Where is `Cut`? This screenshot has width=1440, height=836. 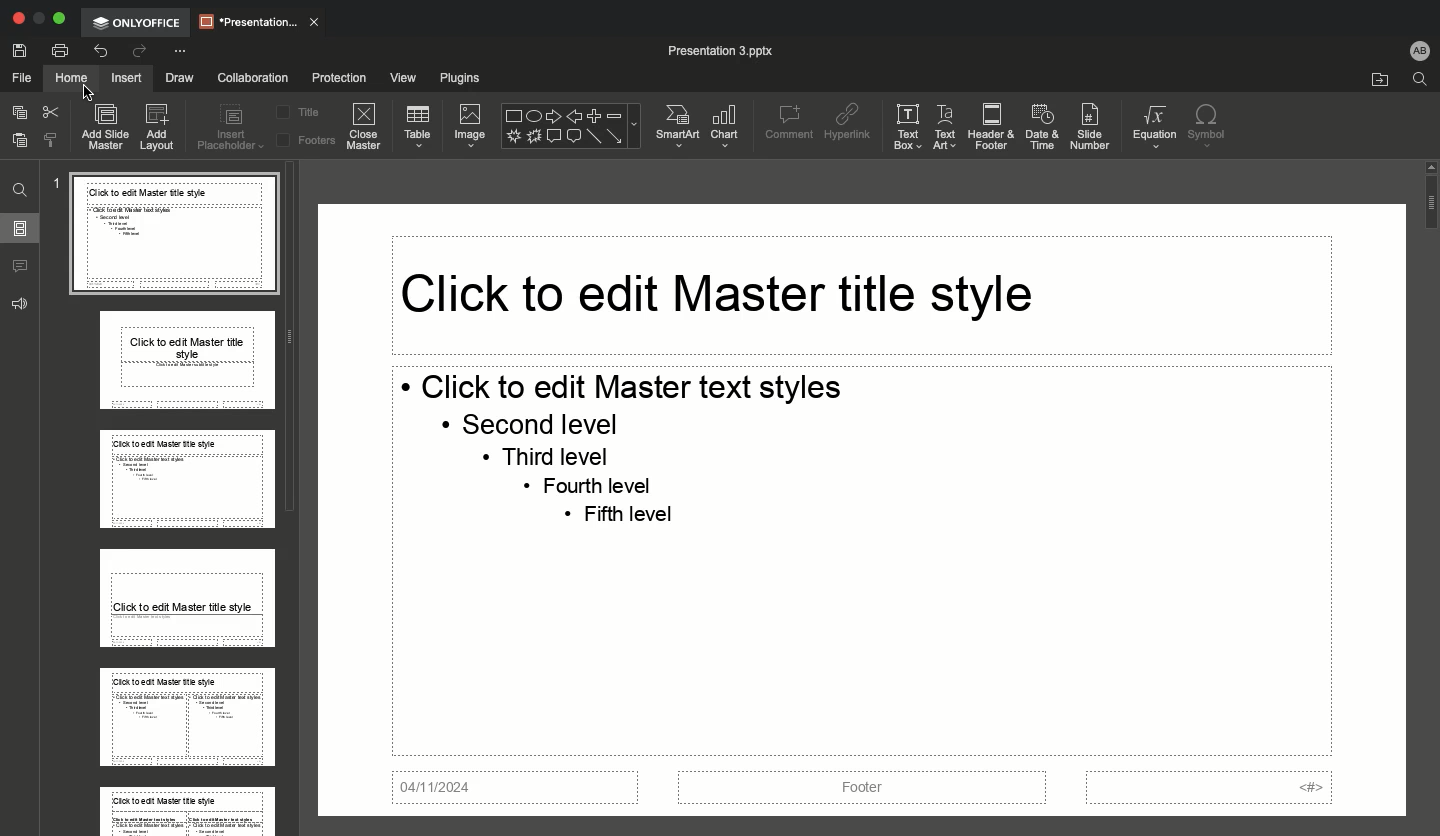 Cut is located at coordinates (53, 114).